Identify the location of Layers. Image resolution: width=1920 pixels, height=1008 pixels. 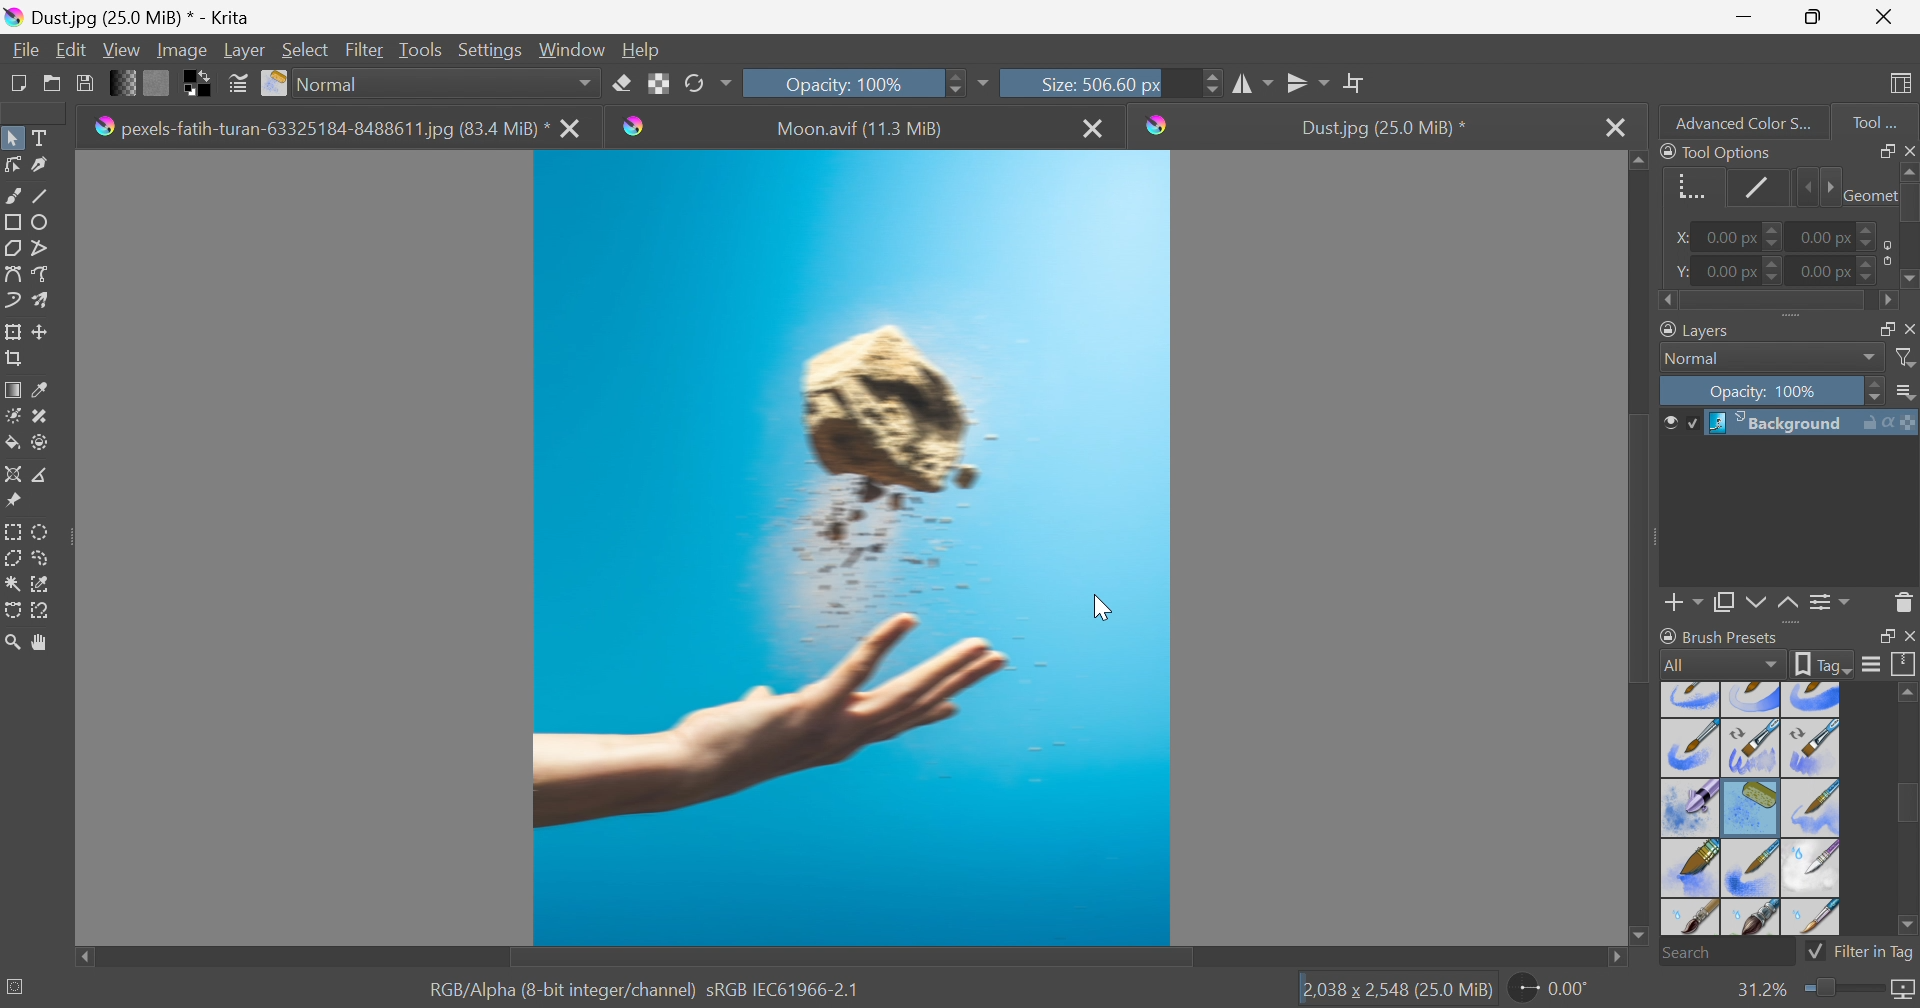
(1698, 328).